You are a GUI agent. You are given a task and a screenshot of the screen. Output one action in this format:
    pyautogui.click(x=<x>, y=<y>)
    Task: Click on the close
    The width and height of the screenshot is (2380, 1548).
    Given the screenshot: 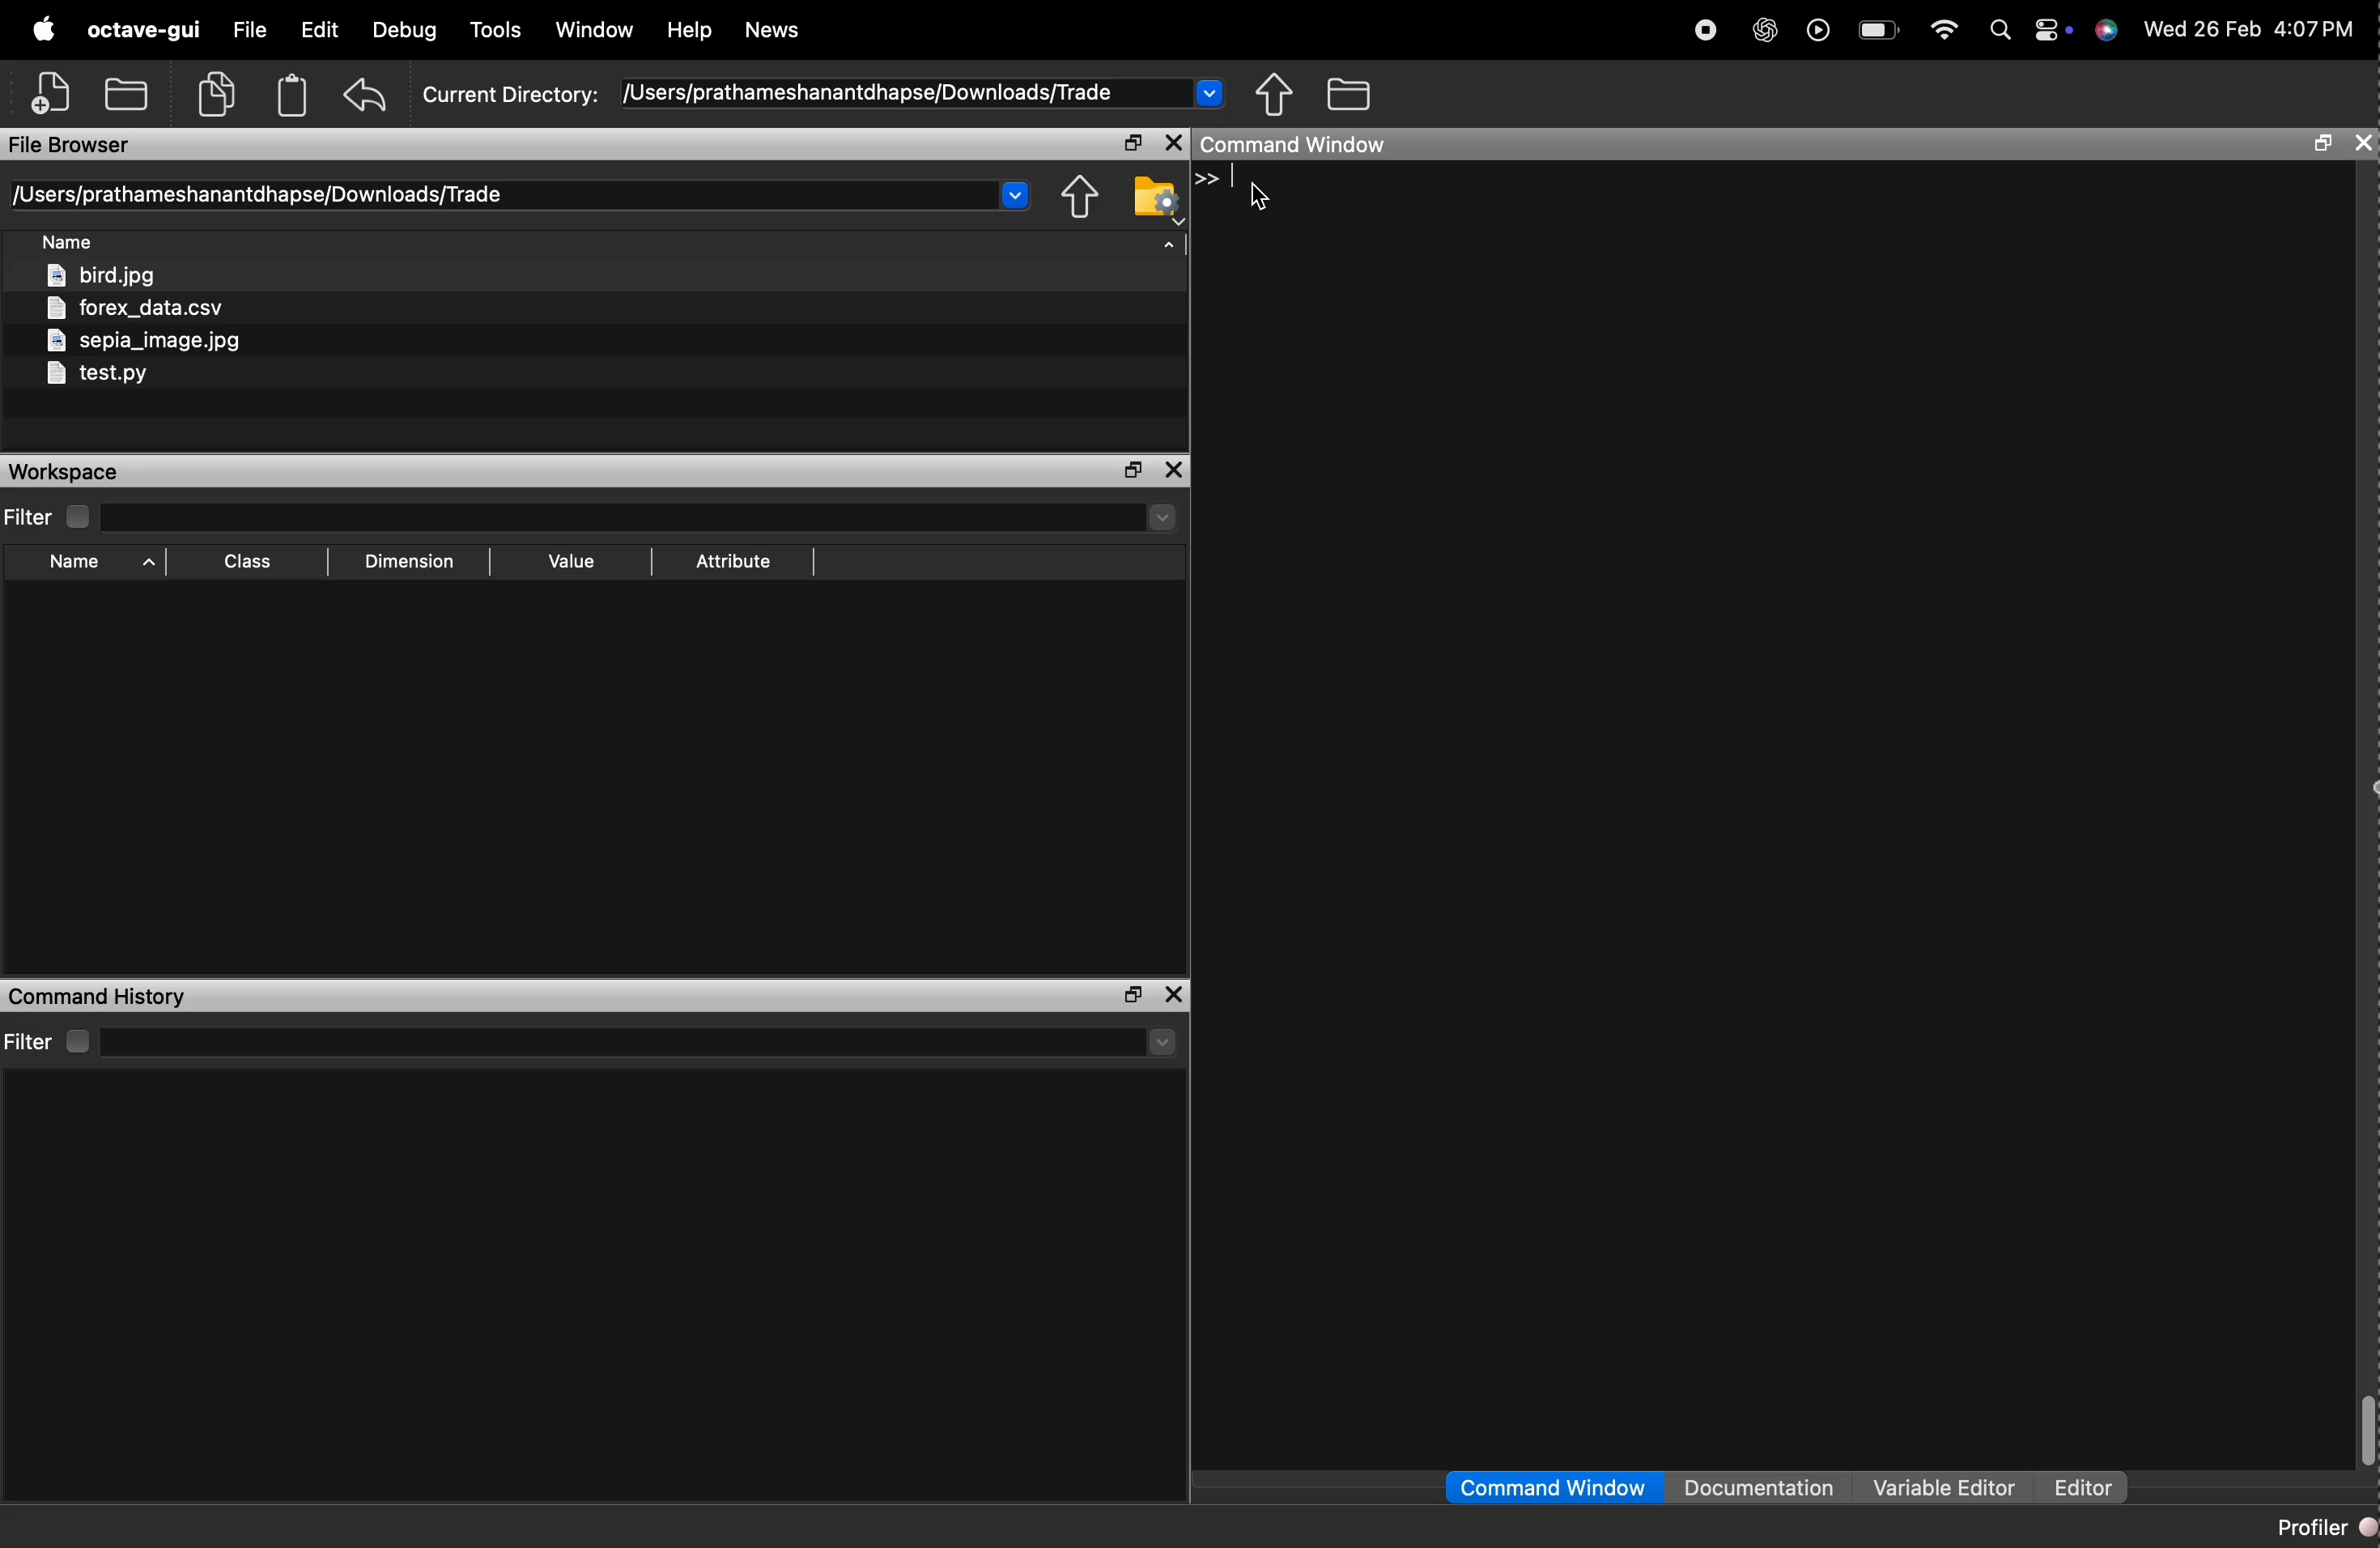 What is the action you would take?
    pyautogui.click(x=2363, y=142)
    